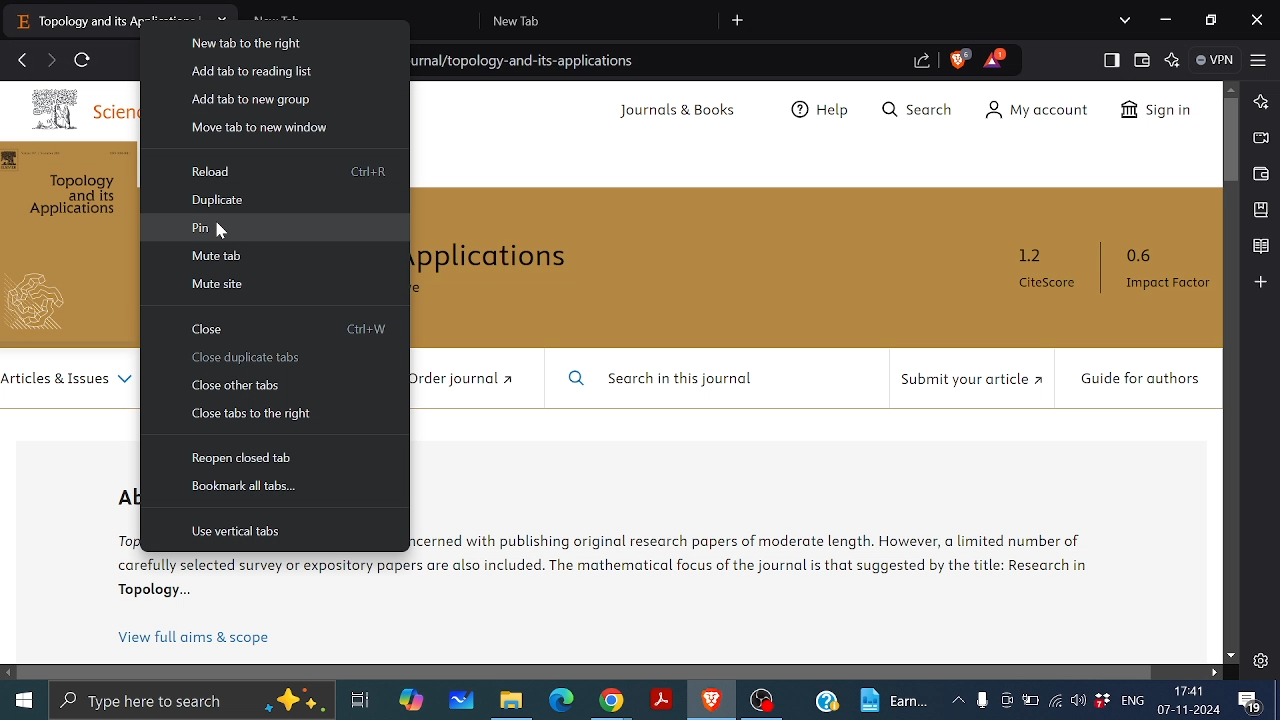  I want to click on Internet access, so click(1055, 701).